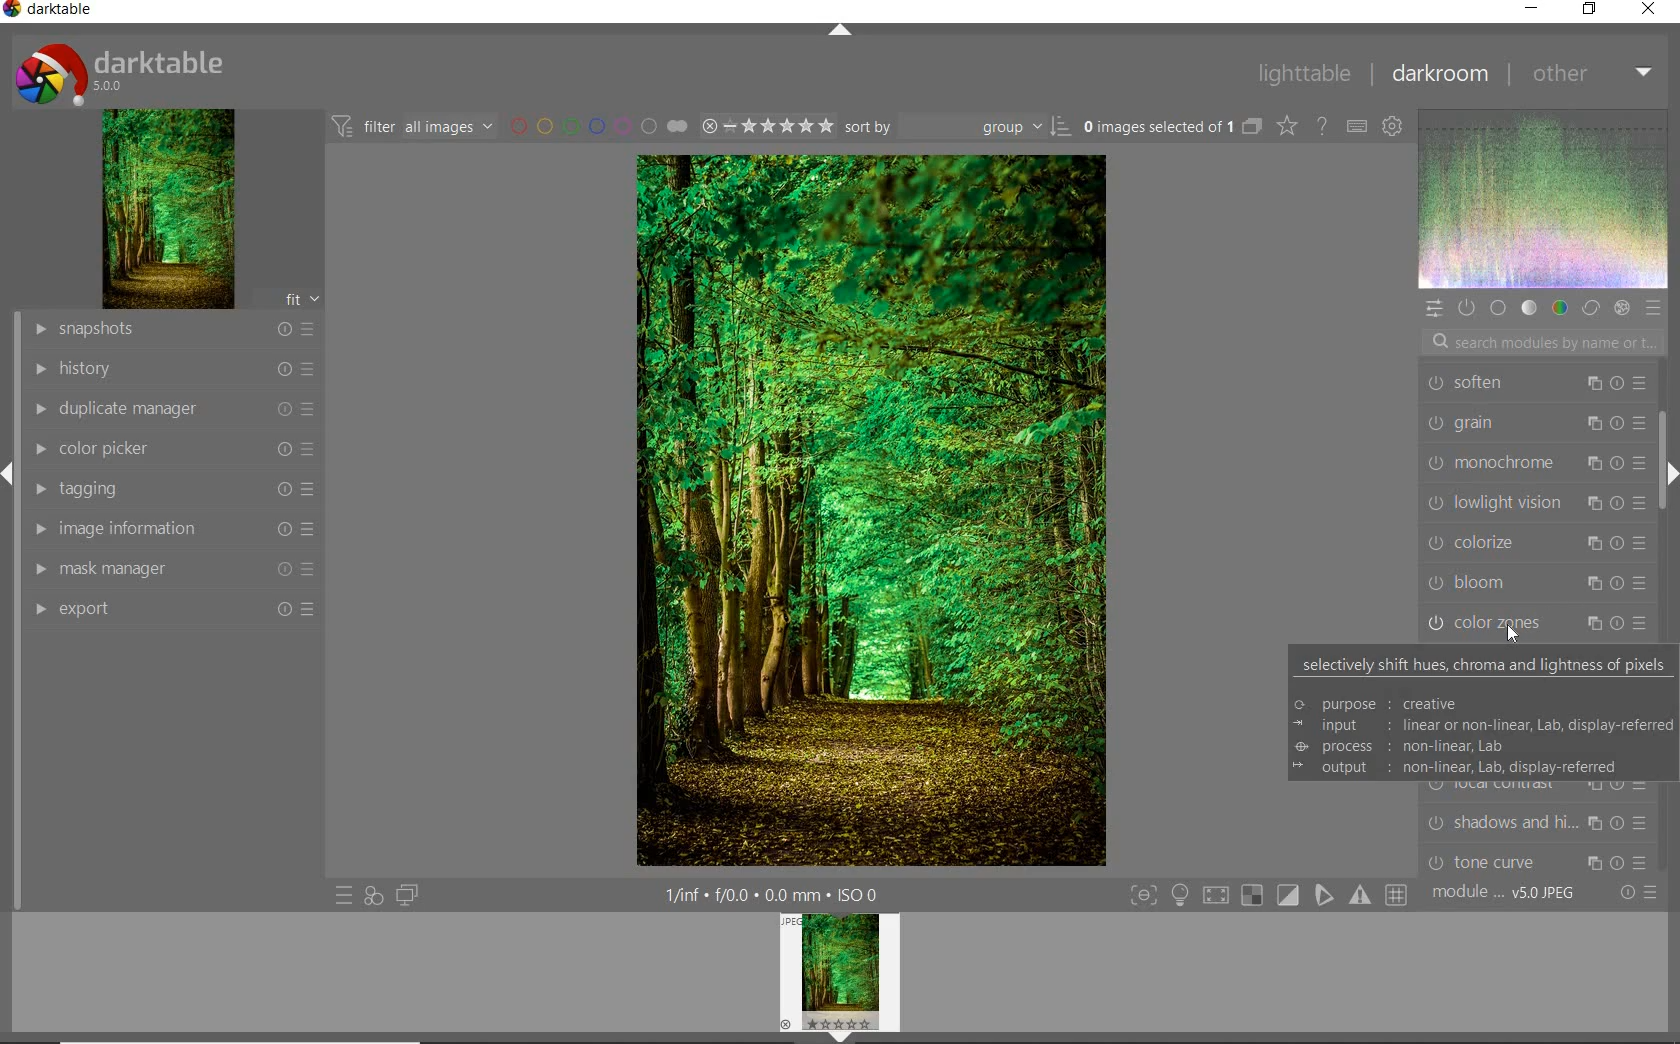 Image resolution: width=1680 pixels, height=1044 pixels. Describe the element at coordinates (170, 449) in the screenshot. I see `COLOR PICKER` at that location.